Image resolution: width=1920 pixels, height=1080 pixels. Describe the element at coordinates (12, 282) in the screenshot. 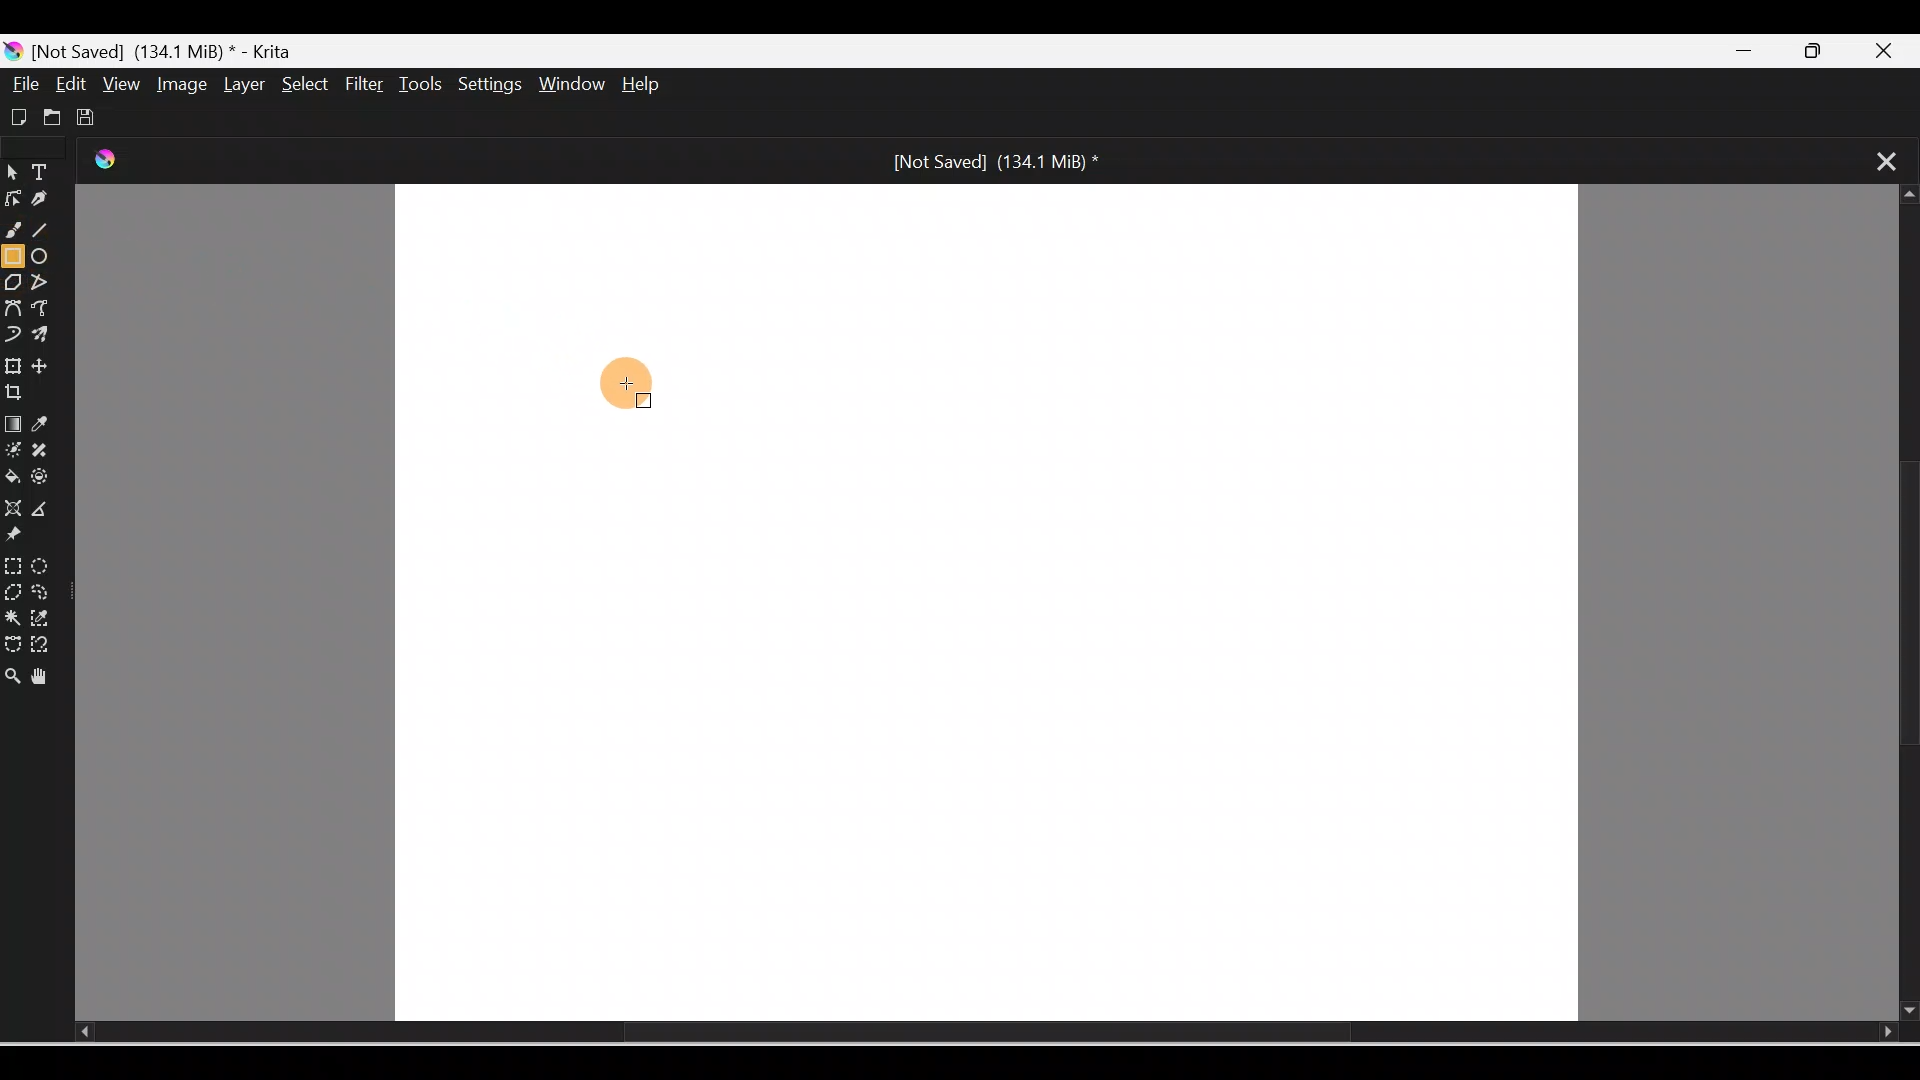

I see `Polygon` at that location.